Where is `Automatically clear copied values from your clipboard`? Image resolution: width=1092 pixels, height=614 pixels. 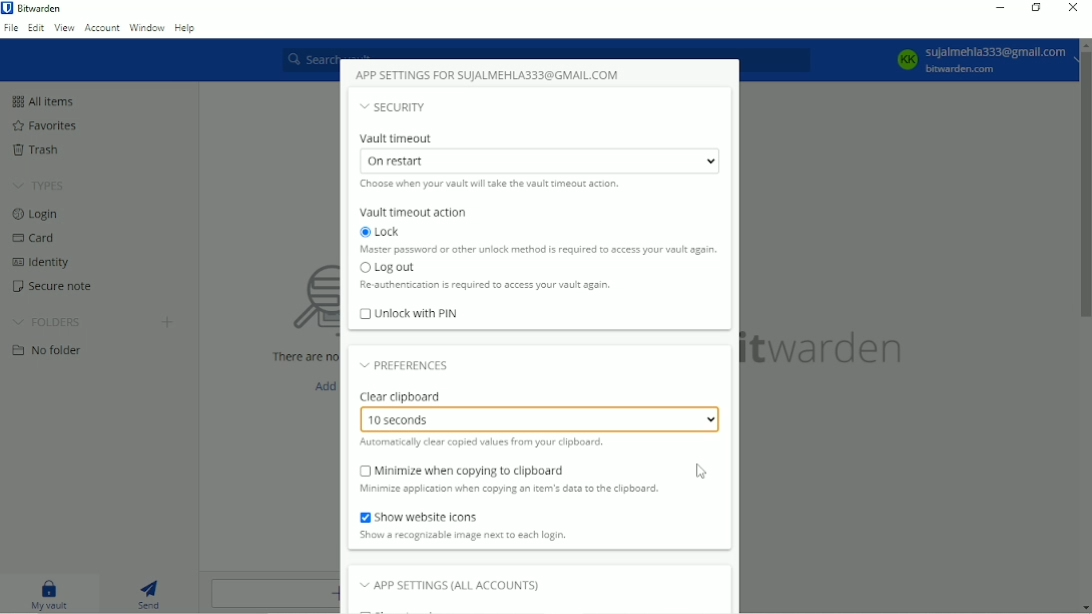 Automatically clear copied values from your clipboard is located at coordinates (485, 443).